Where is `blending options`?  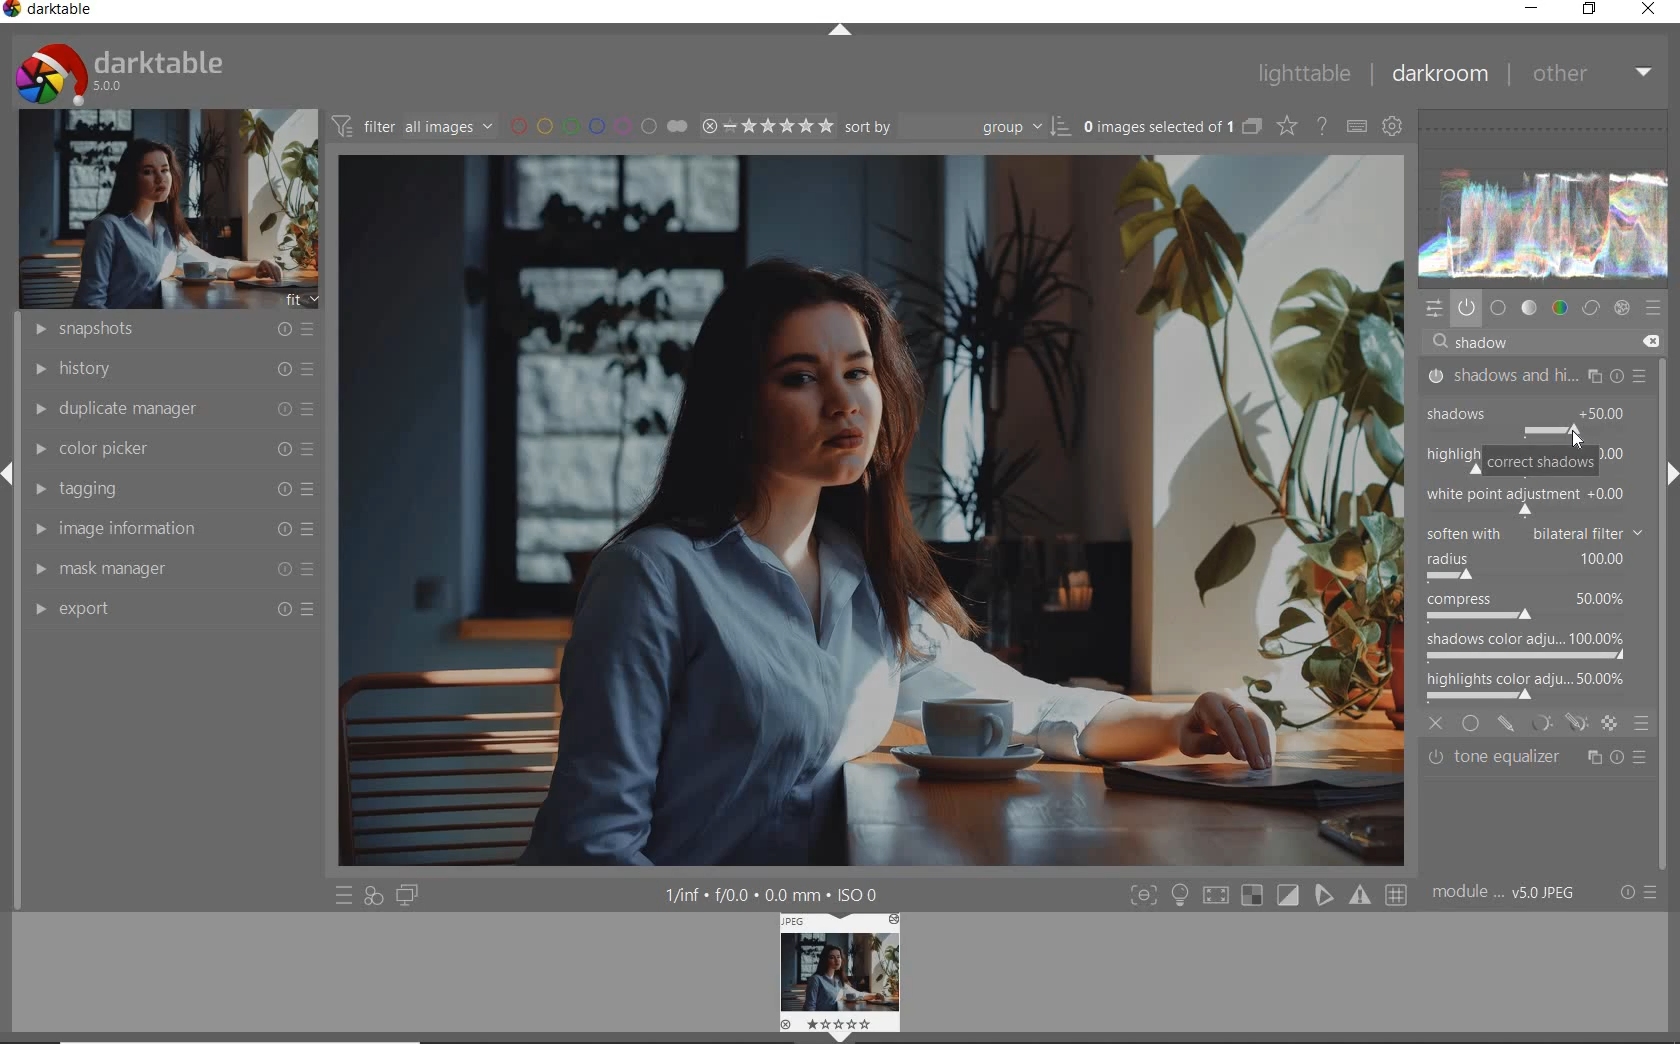
blending options is located at coordinates (1642, 723).